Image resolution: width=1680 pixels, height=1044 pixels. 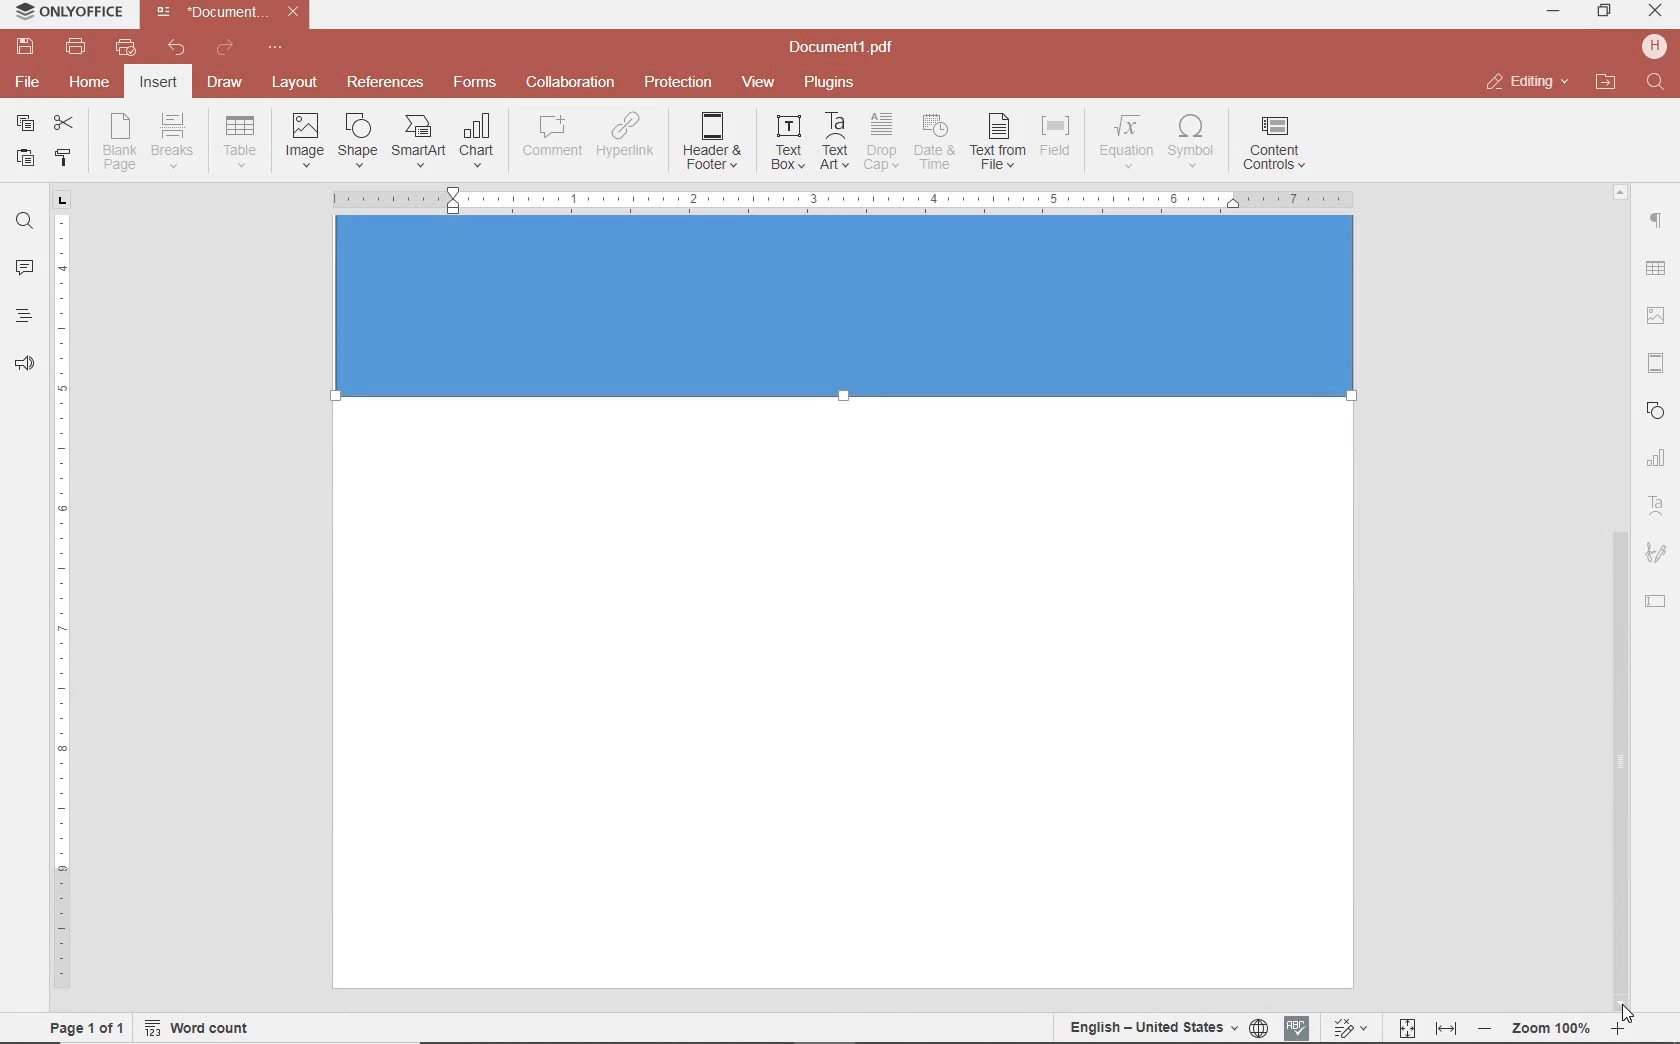 I want to click on copy, so click(x=25, y=125).